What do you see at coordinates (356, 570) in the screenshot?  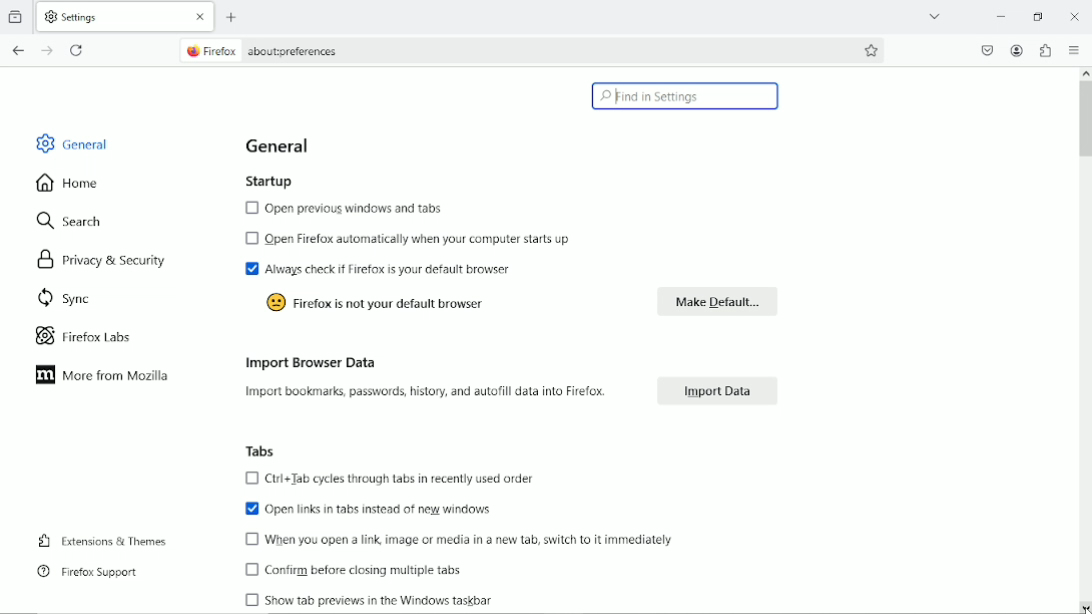 I see `confirm before closing multiple tabs` at bounding box center [356, 570].